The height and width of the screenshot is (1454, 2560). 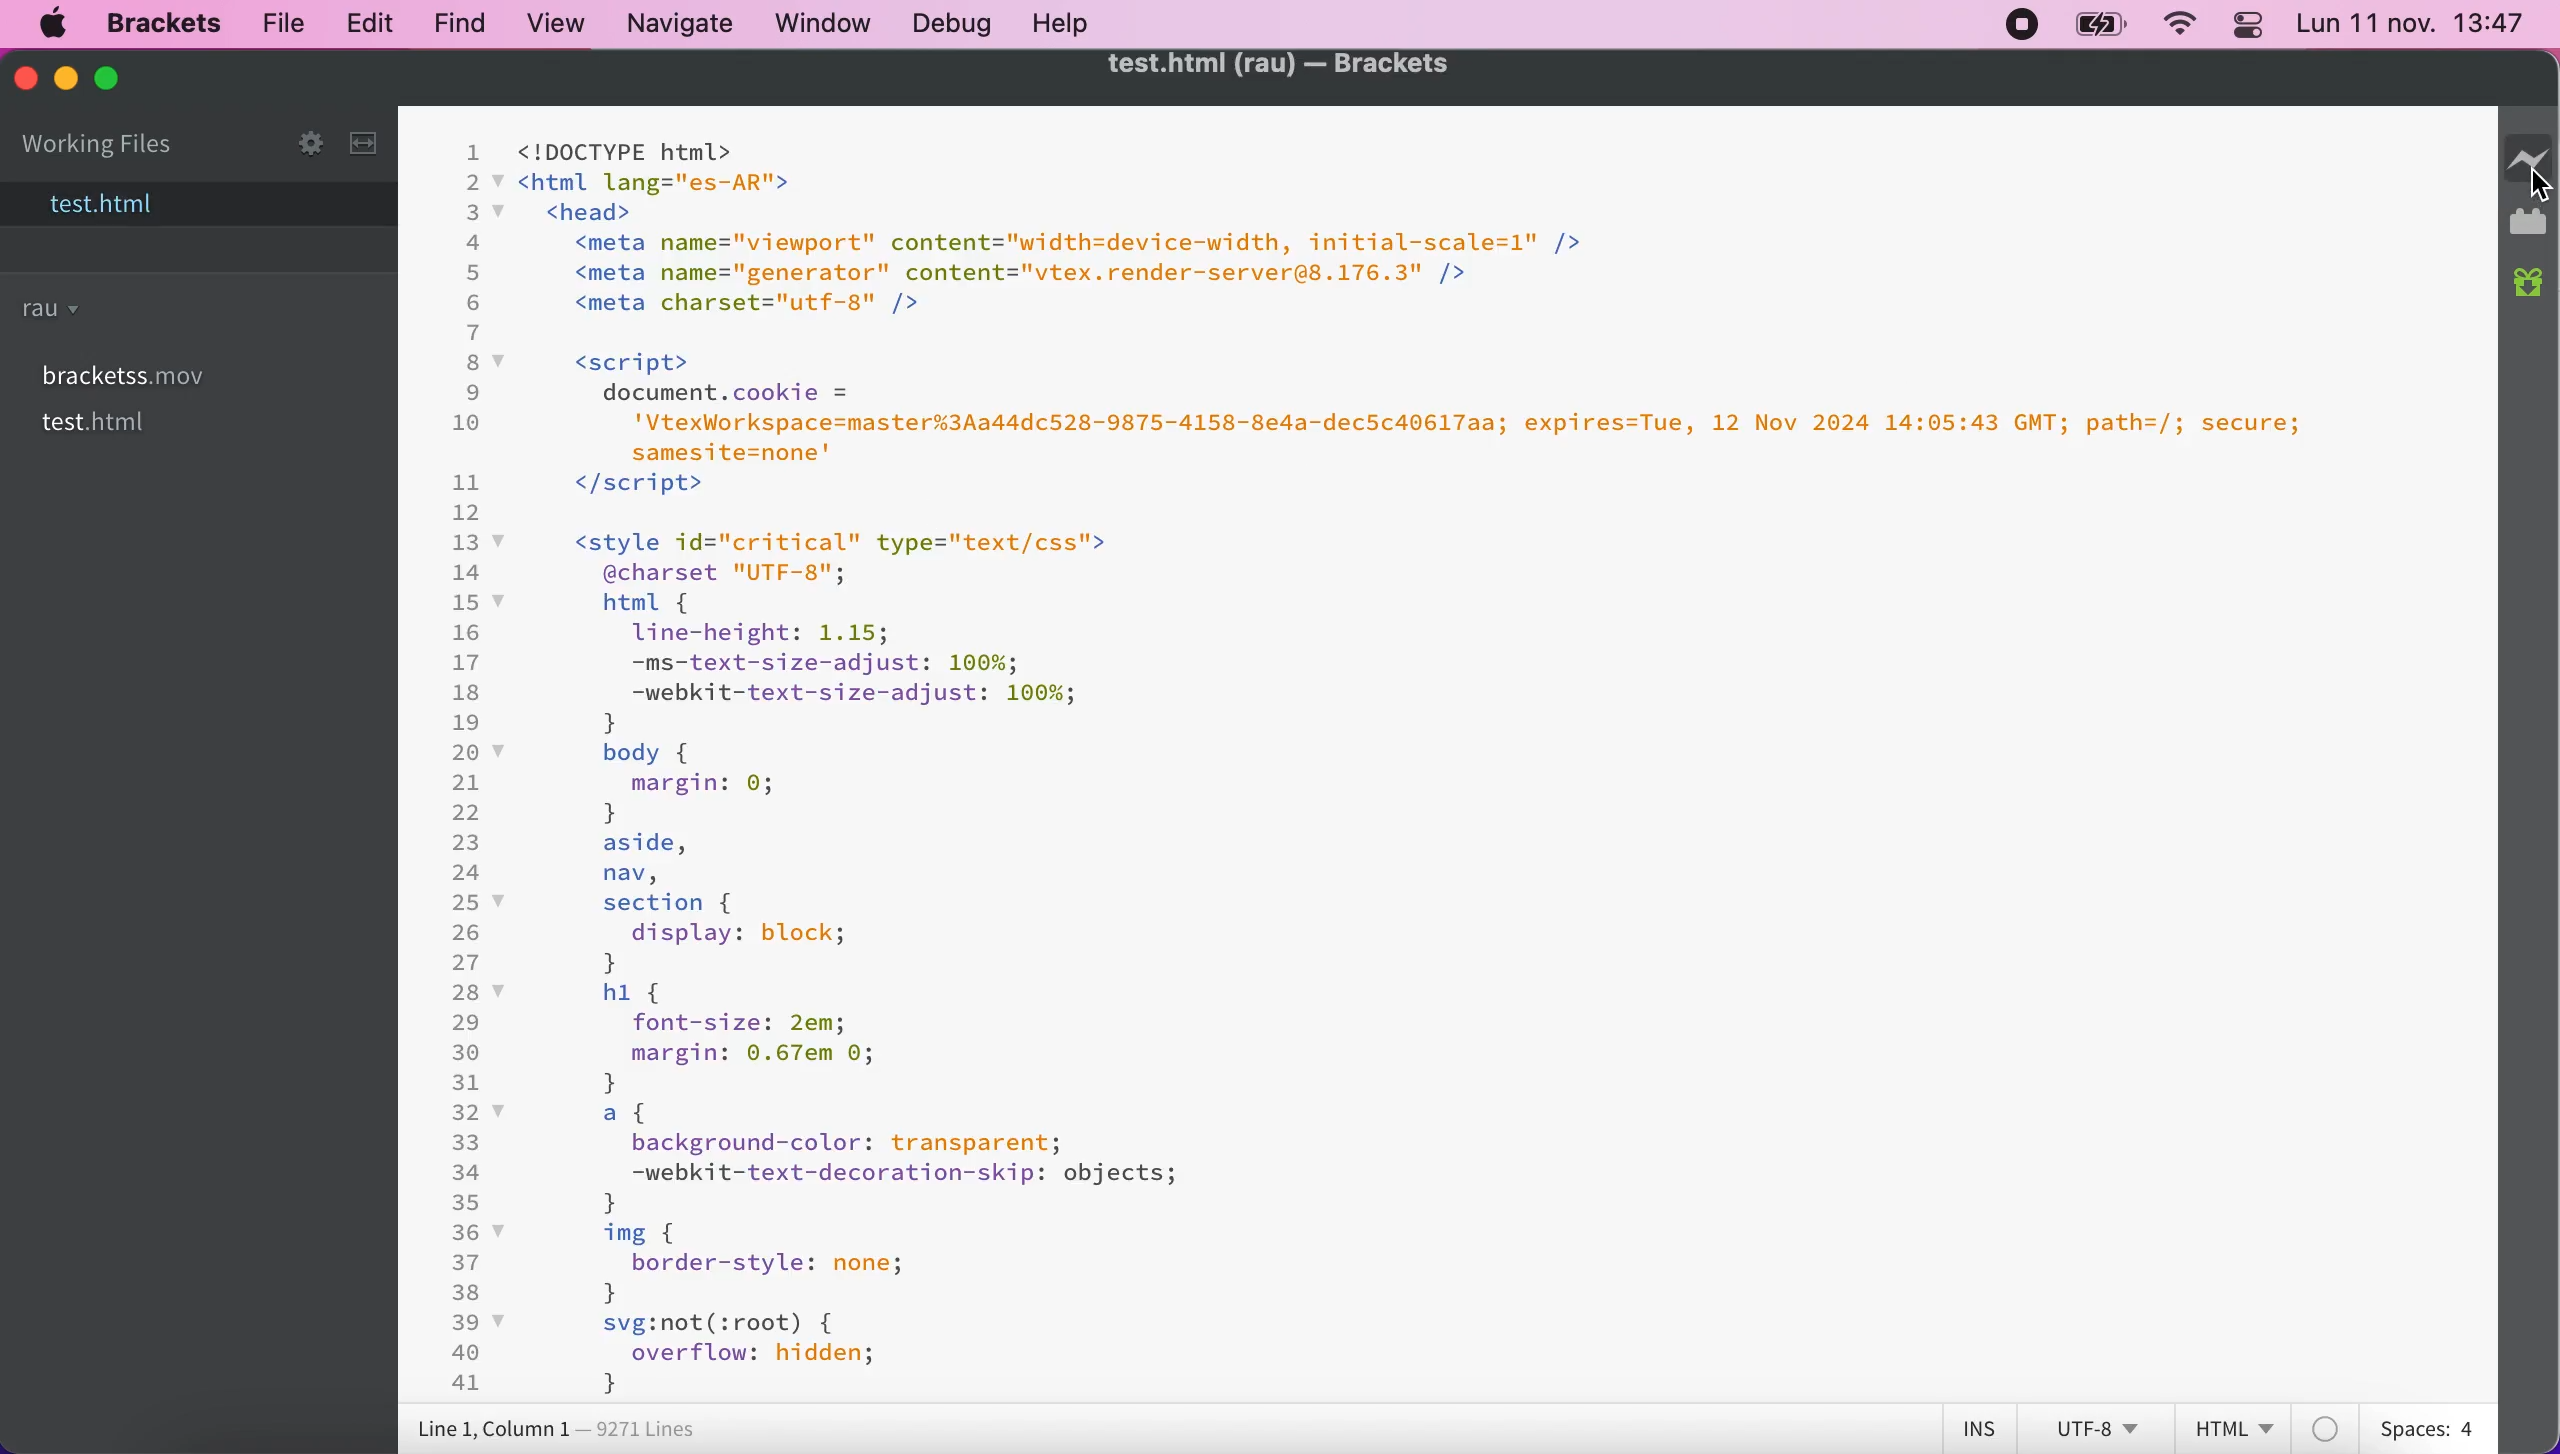 What do you see at coordinates (2333, 1426) in the screenshot?
I see `color` at bounding box center [2333, 1426].